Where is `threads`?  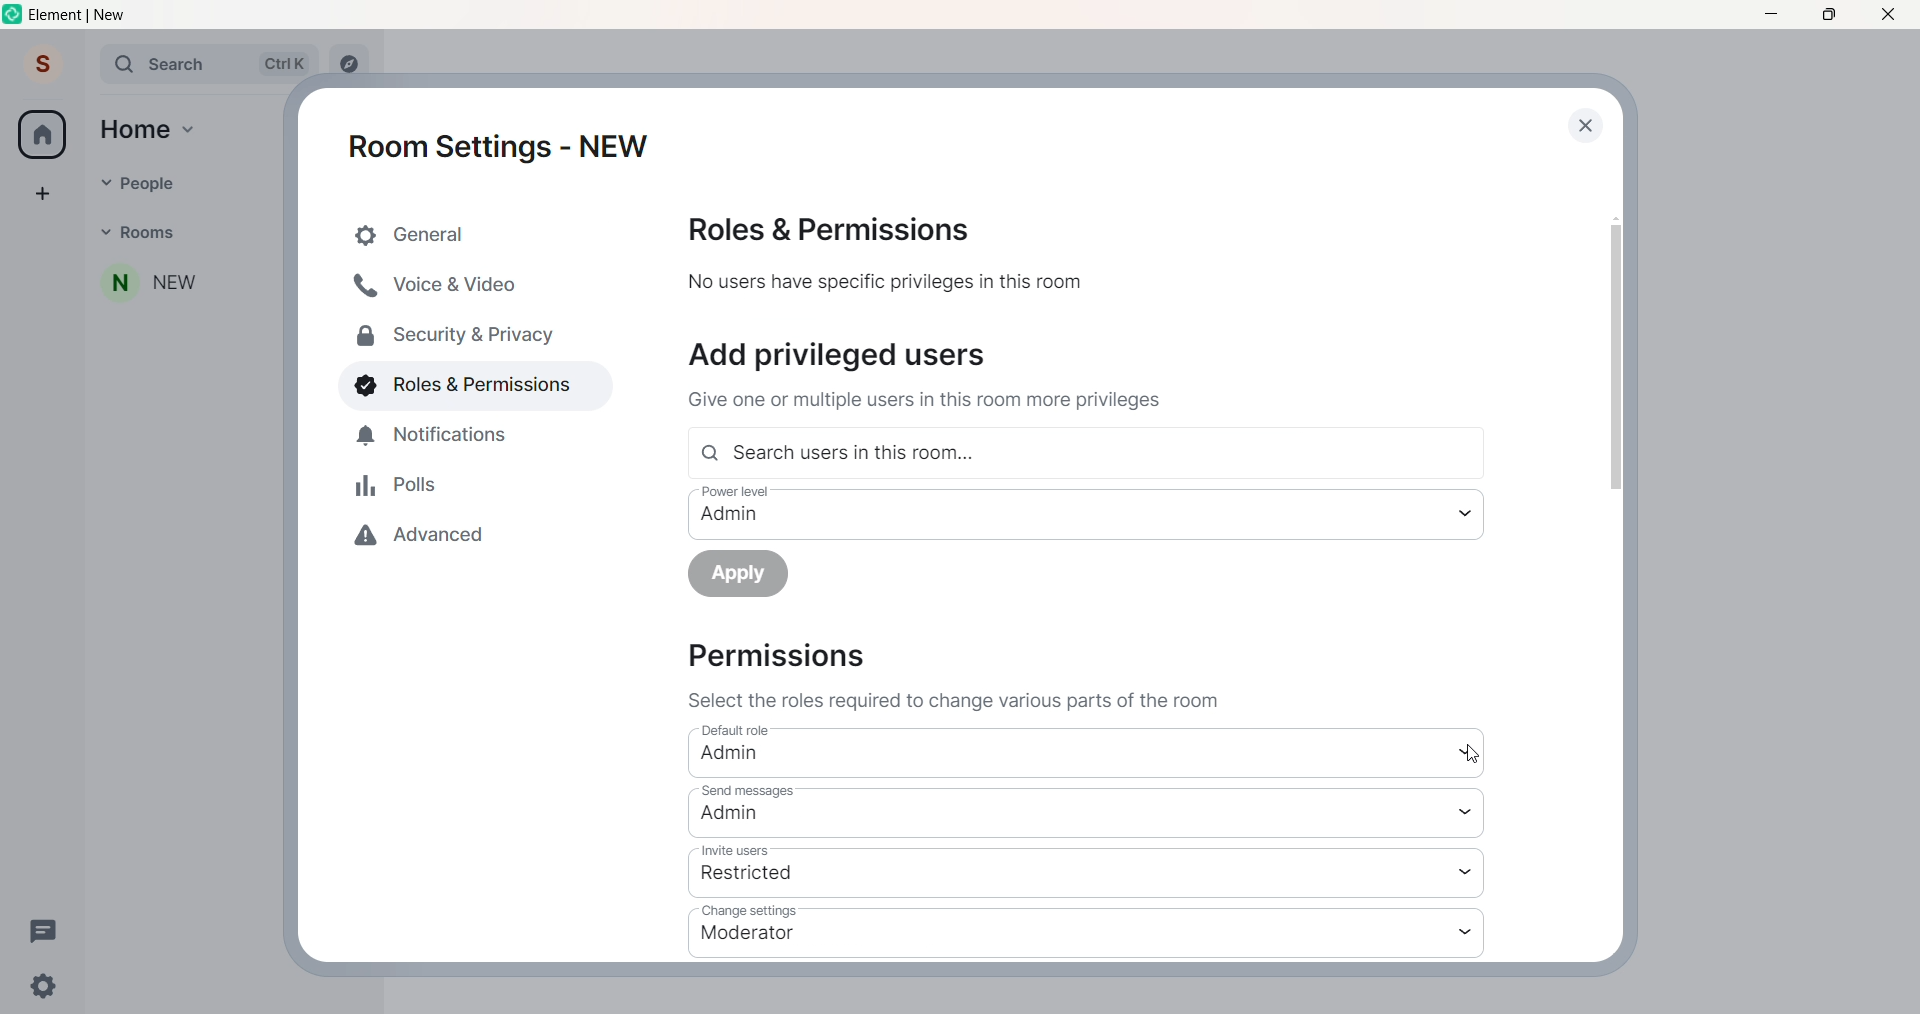
threads is located at coordinates (50, 934).